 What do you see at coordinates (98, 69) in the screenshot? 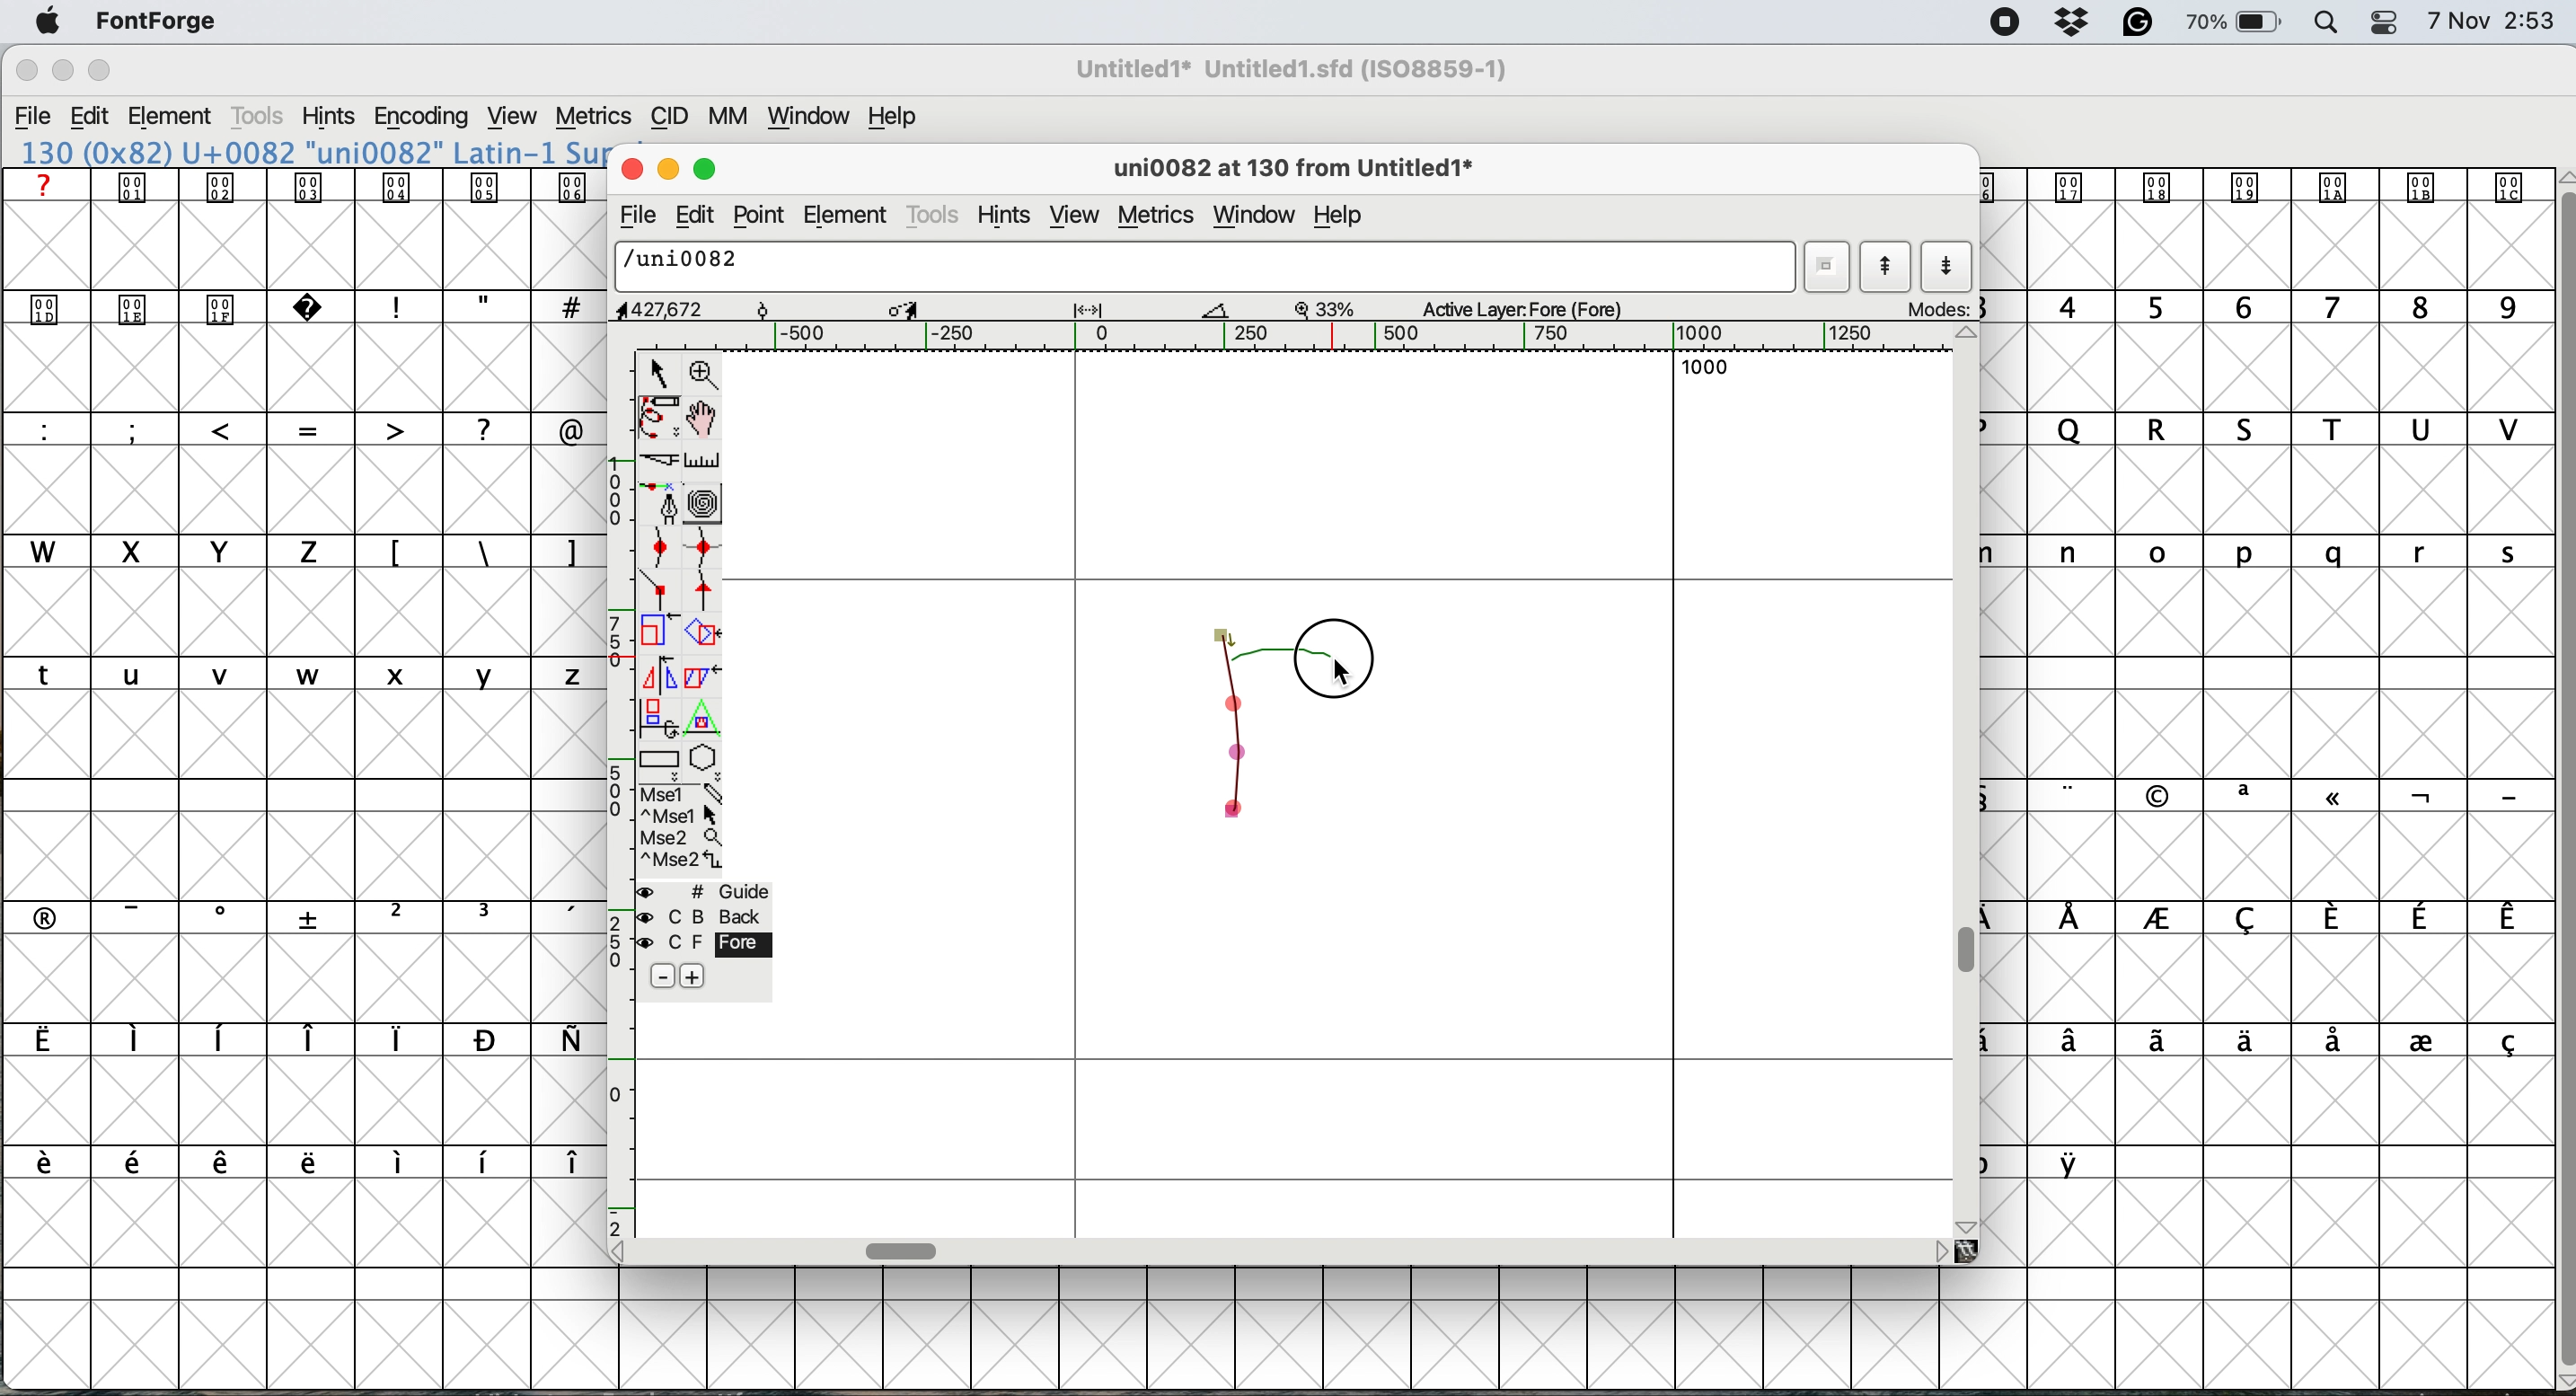
I see `maximise` at bounding box center [98, 69].